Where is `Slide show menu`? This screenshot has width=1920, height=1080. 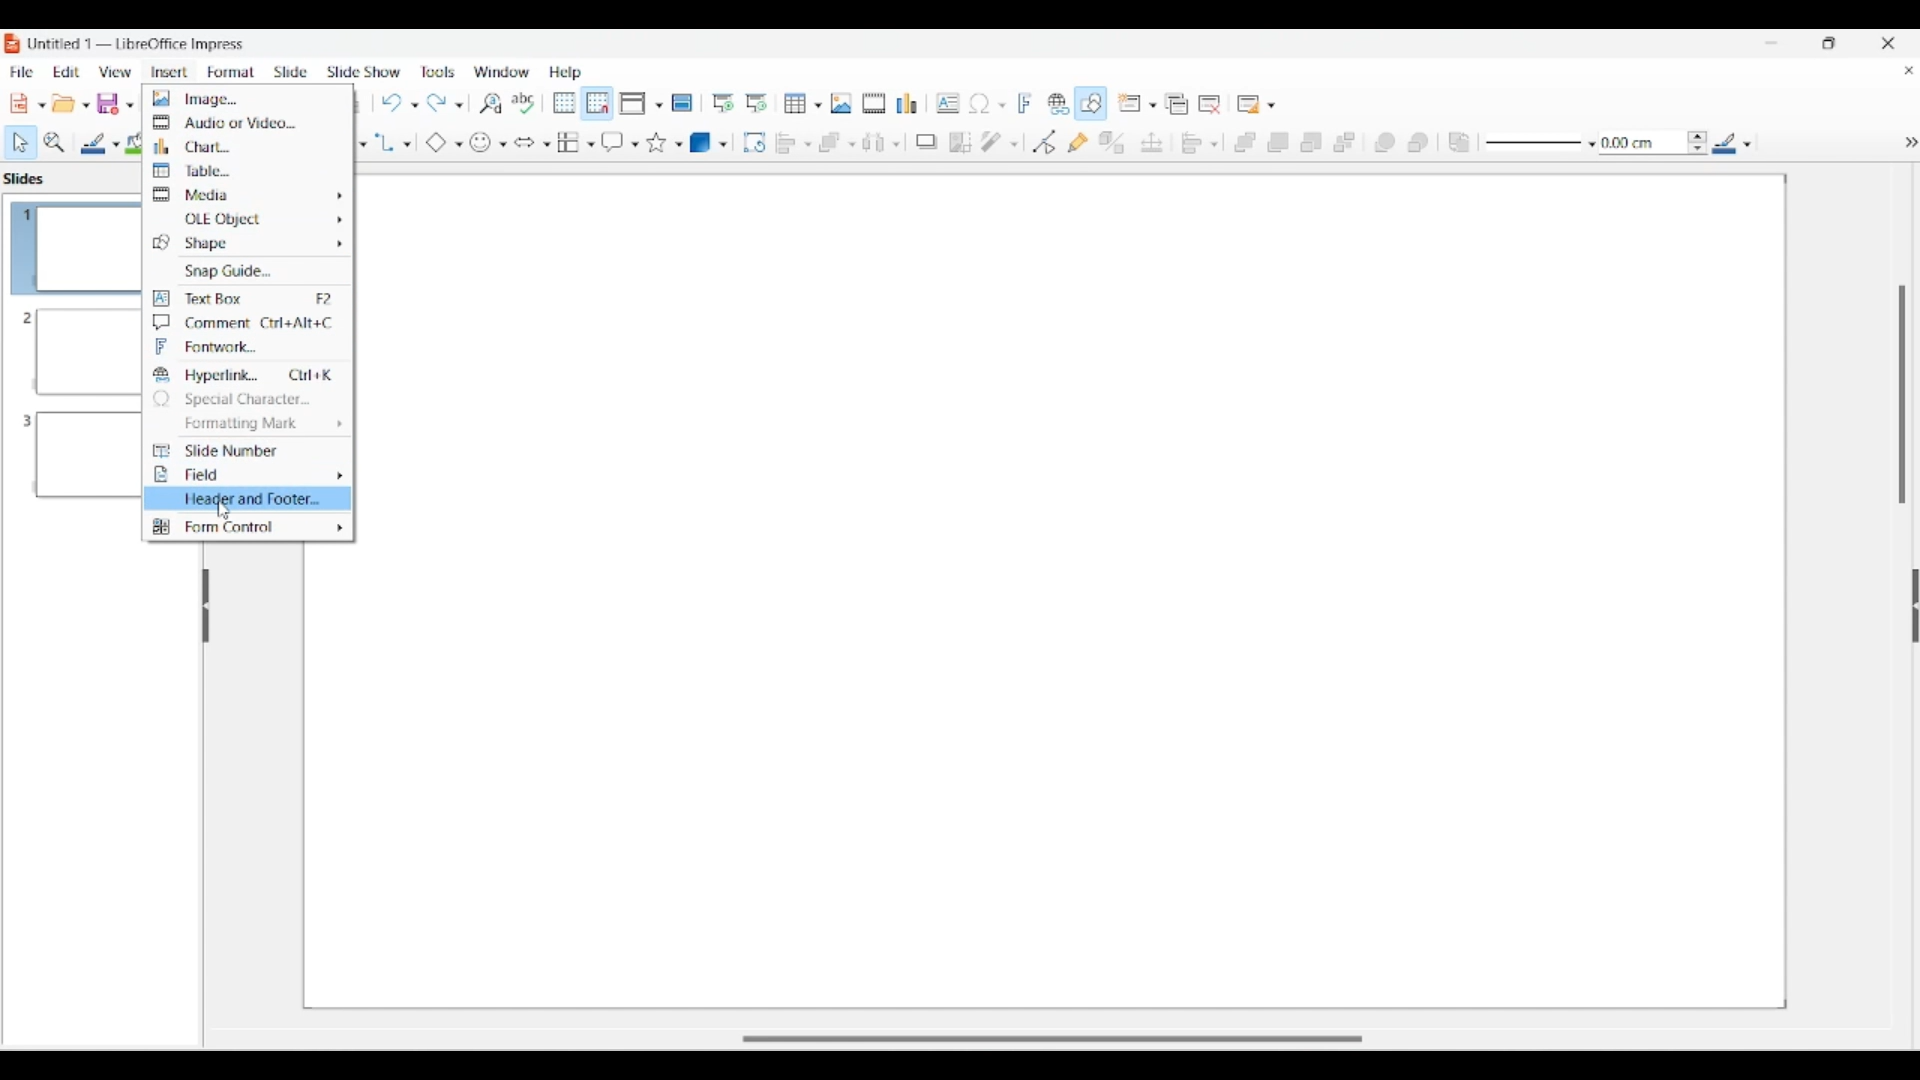 Slide show menu is located at coordinates (363, 72).